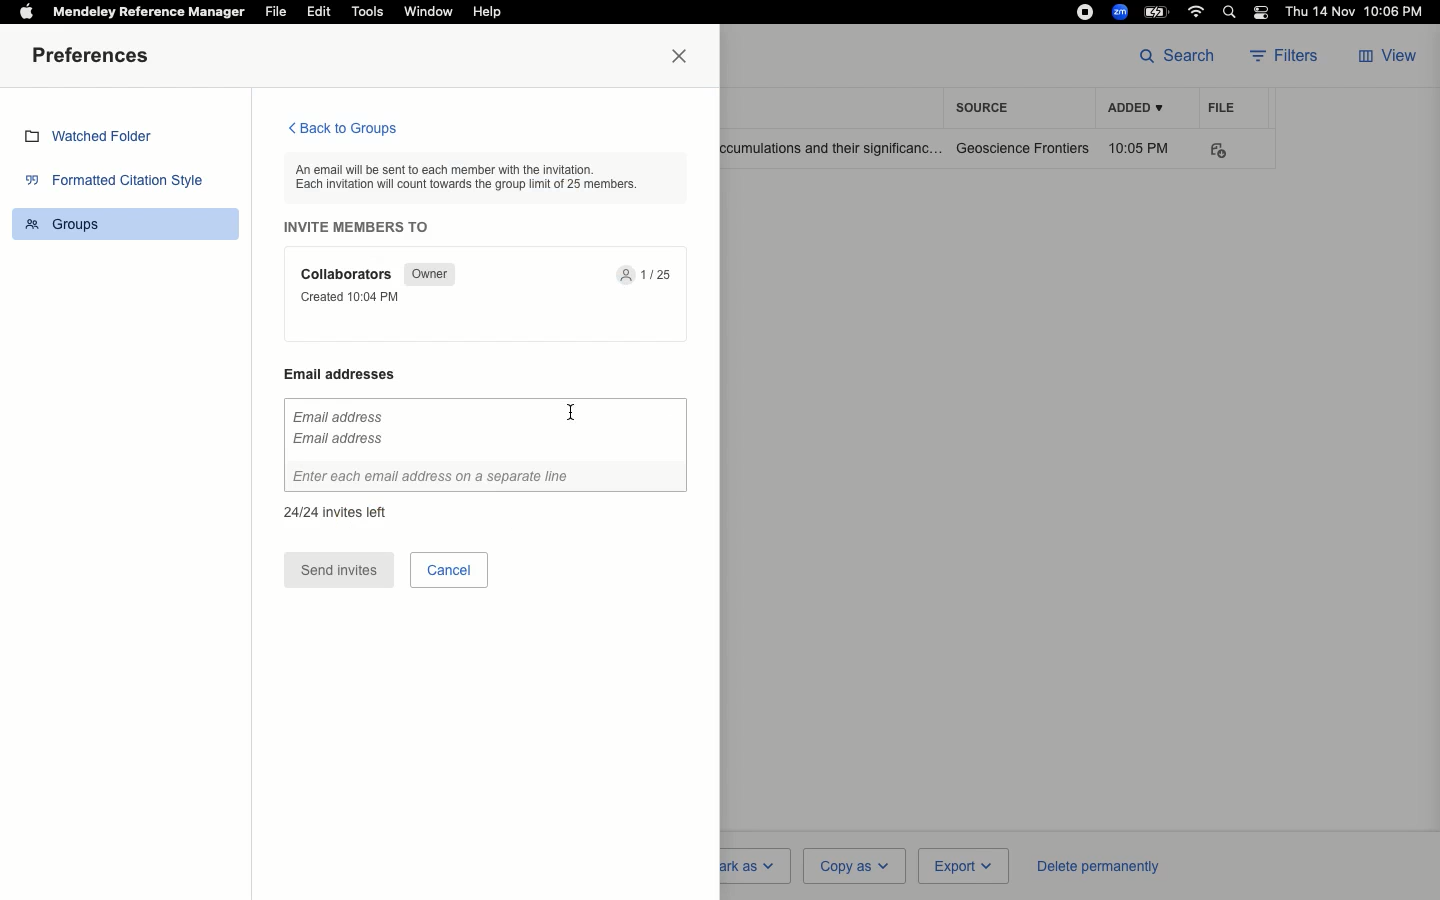 The height and width of the screenshot is (900, 1440). Describe the element at coordinates (95, 57) in the screenshot. I see `Preferences` at that location.